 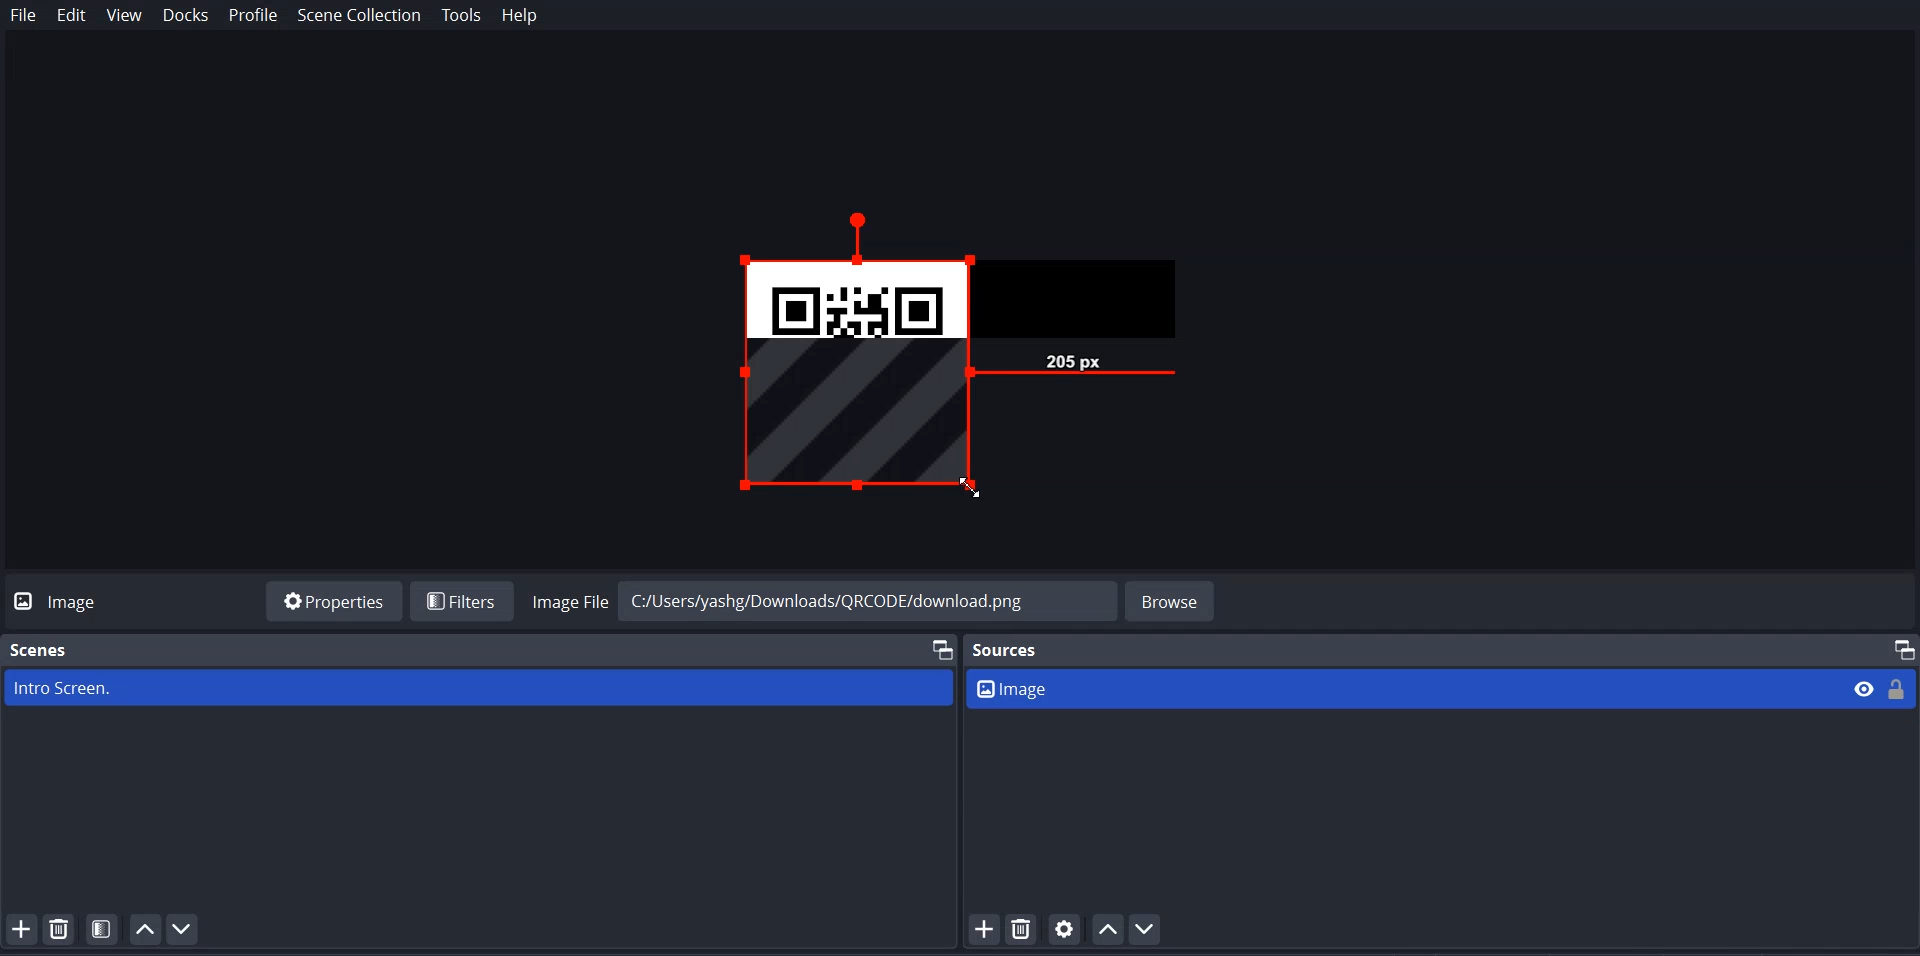 I want to click on Preview Window, so click(x=991, y=359).